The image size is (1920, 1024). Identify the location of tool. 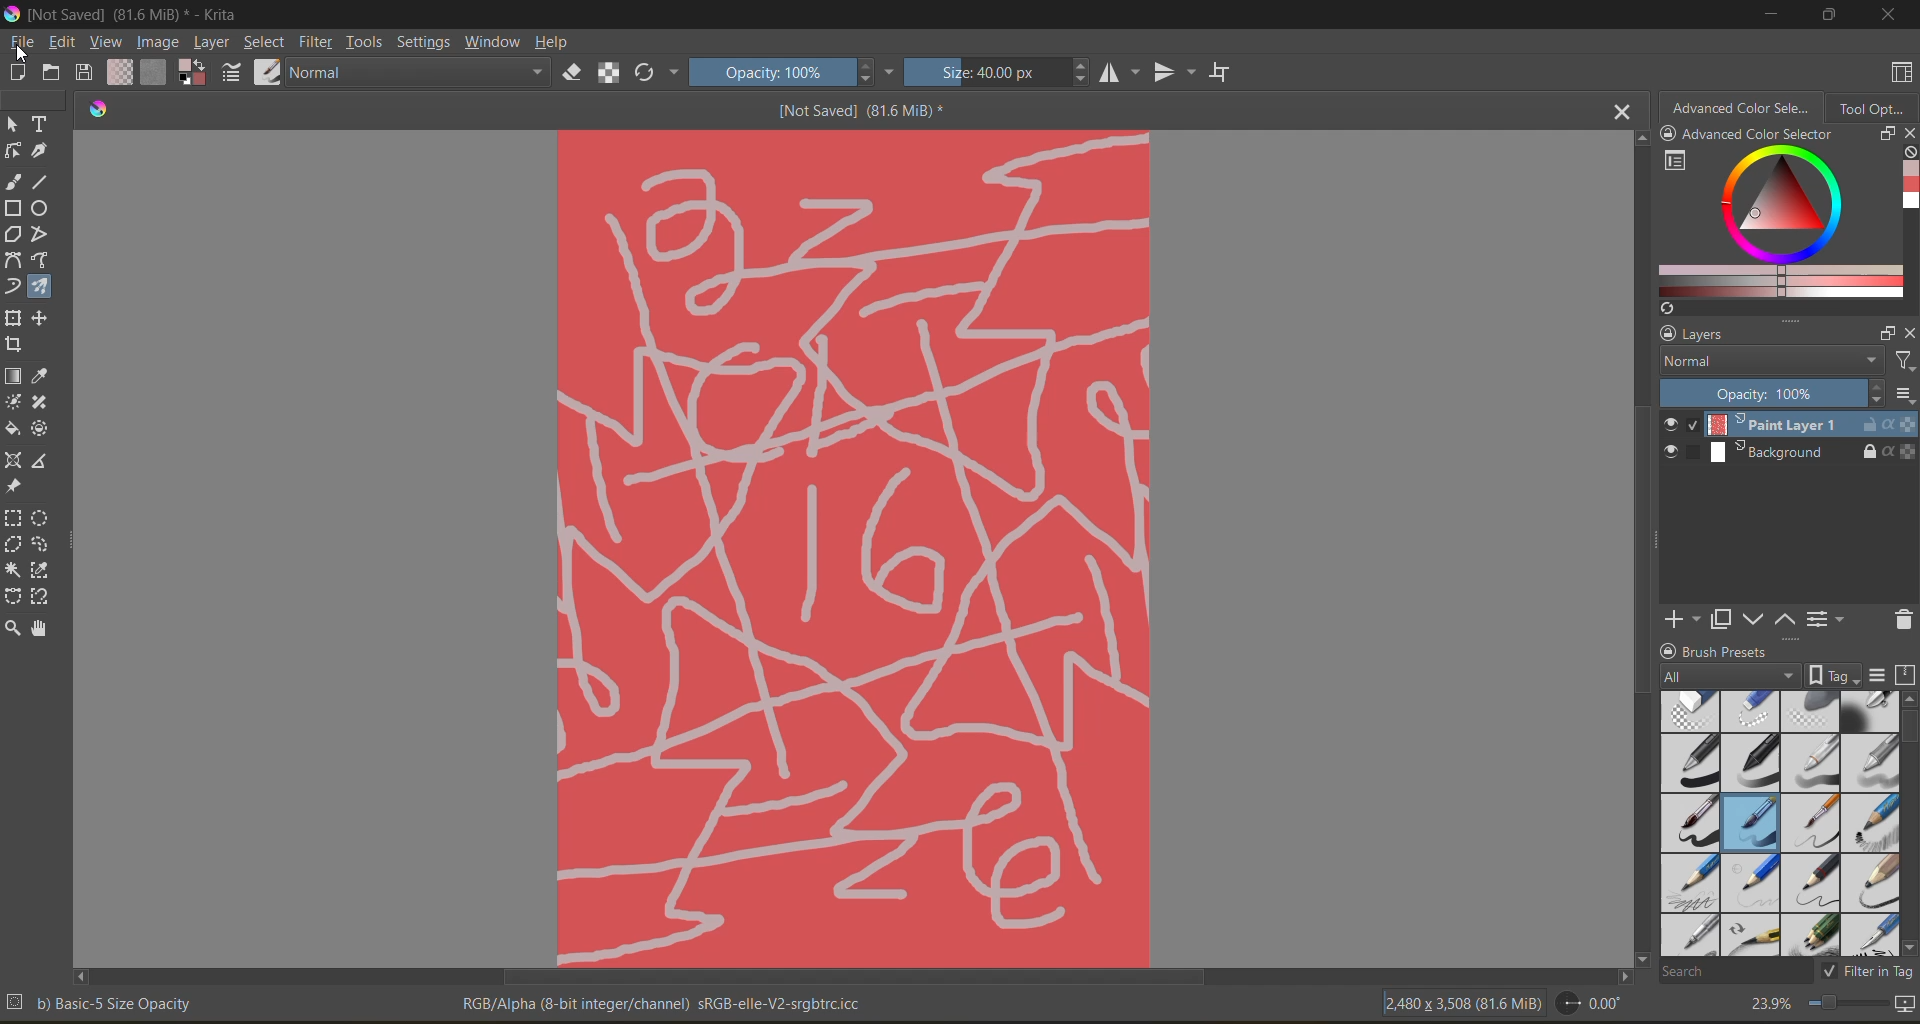
(12, 208).